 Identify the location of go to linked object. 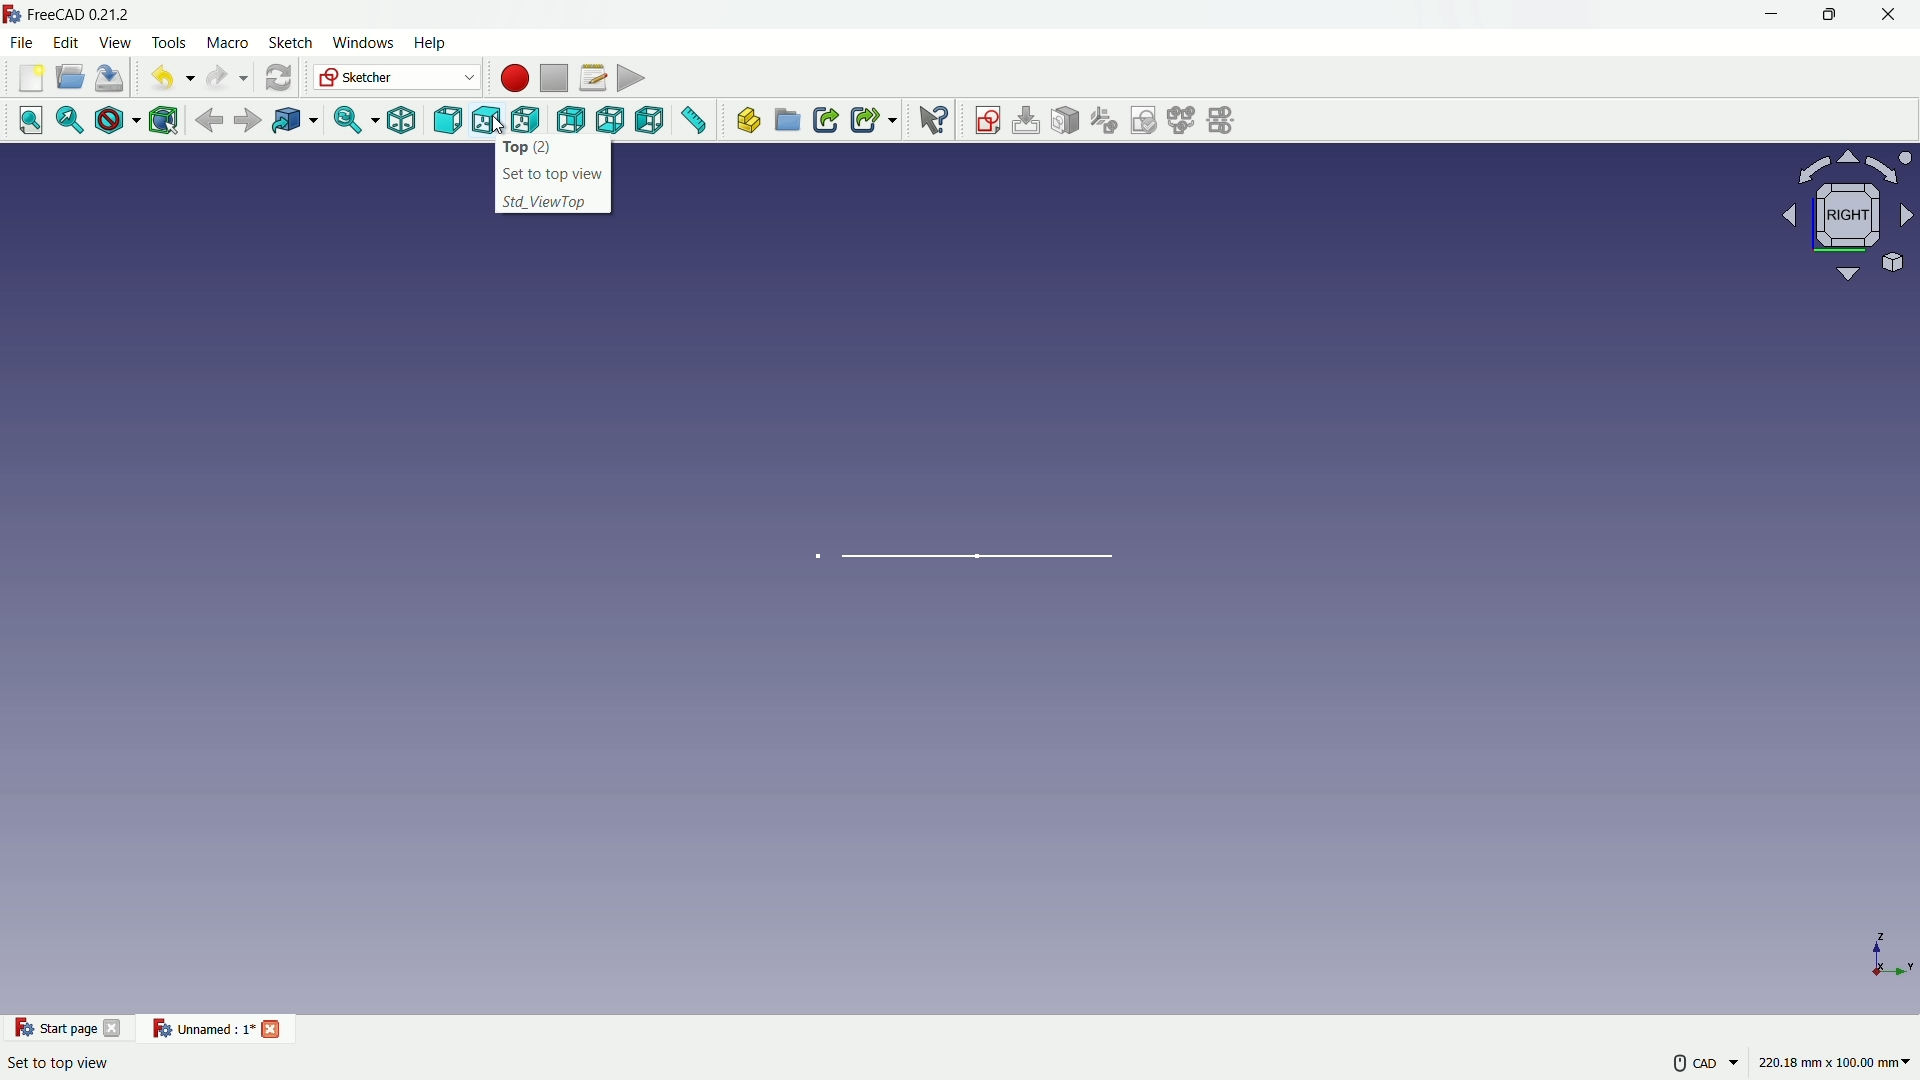
(294, 120).